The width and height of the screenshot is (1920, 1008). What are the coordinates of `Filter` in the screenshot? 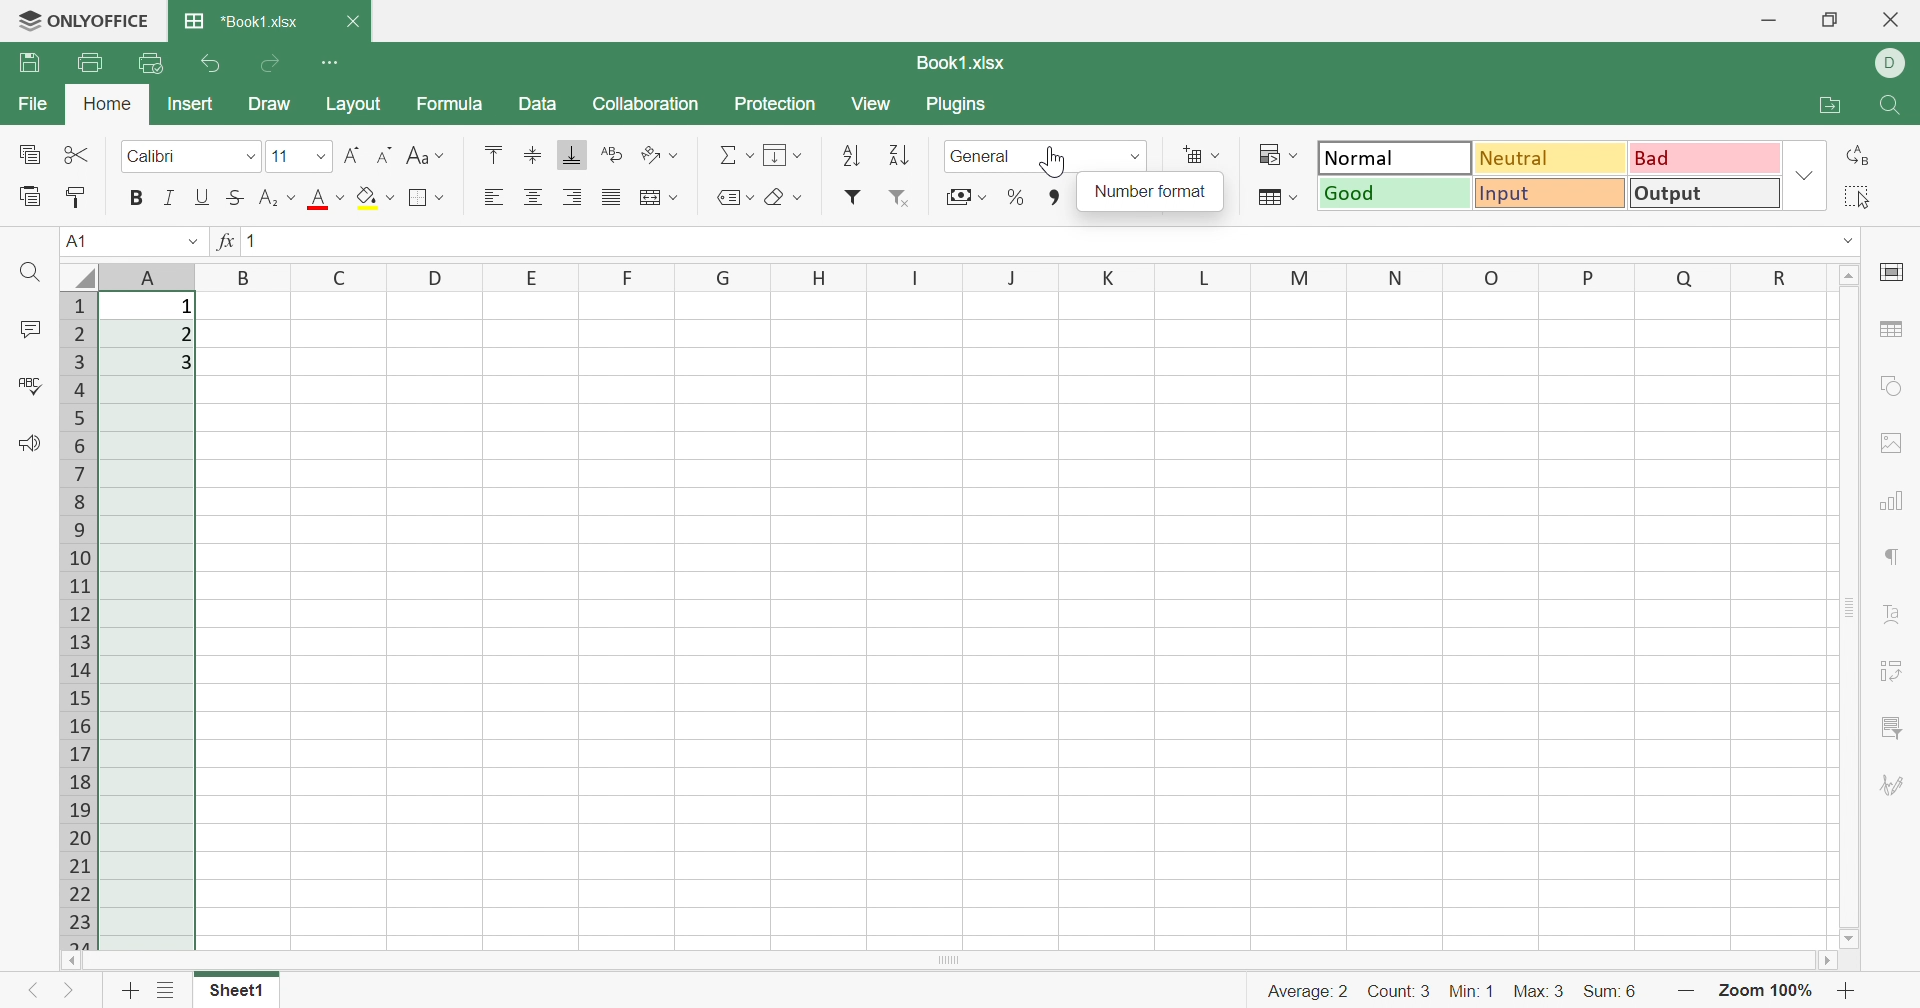 It's located at (852, 197).